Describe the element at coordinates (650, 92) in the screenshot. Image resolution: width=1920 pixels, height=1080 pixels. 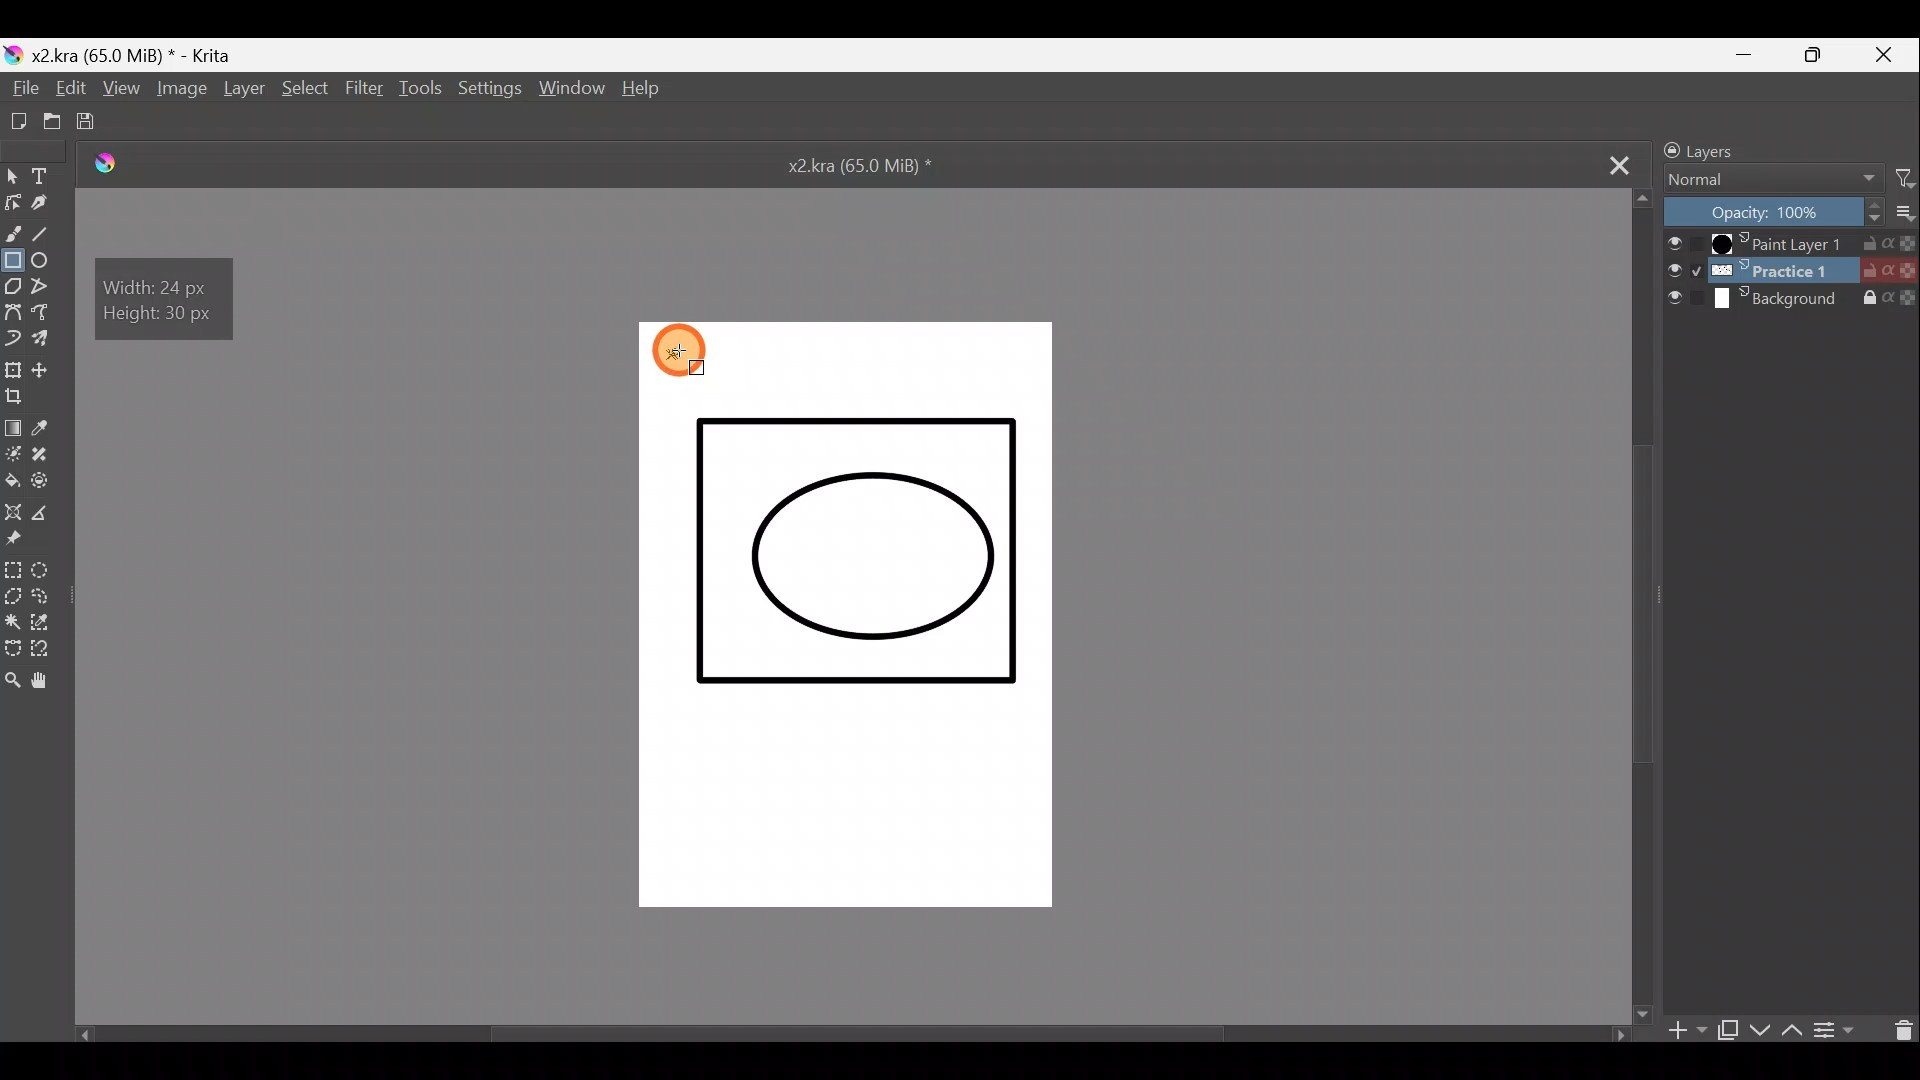
I see `Help` at that location.